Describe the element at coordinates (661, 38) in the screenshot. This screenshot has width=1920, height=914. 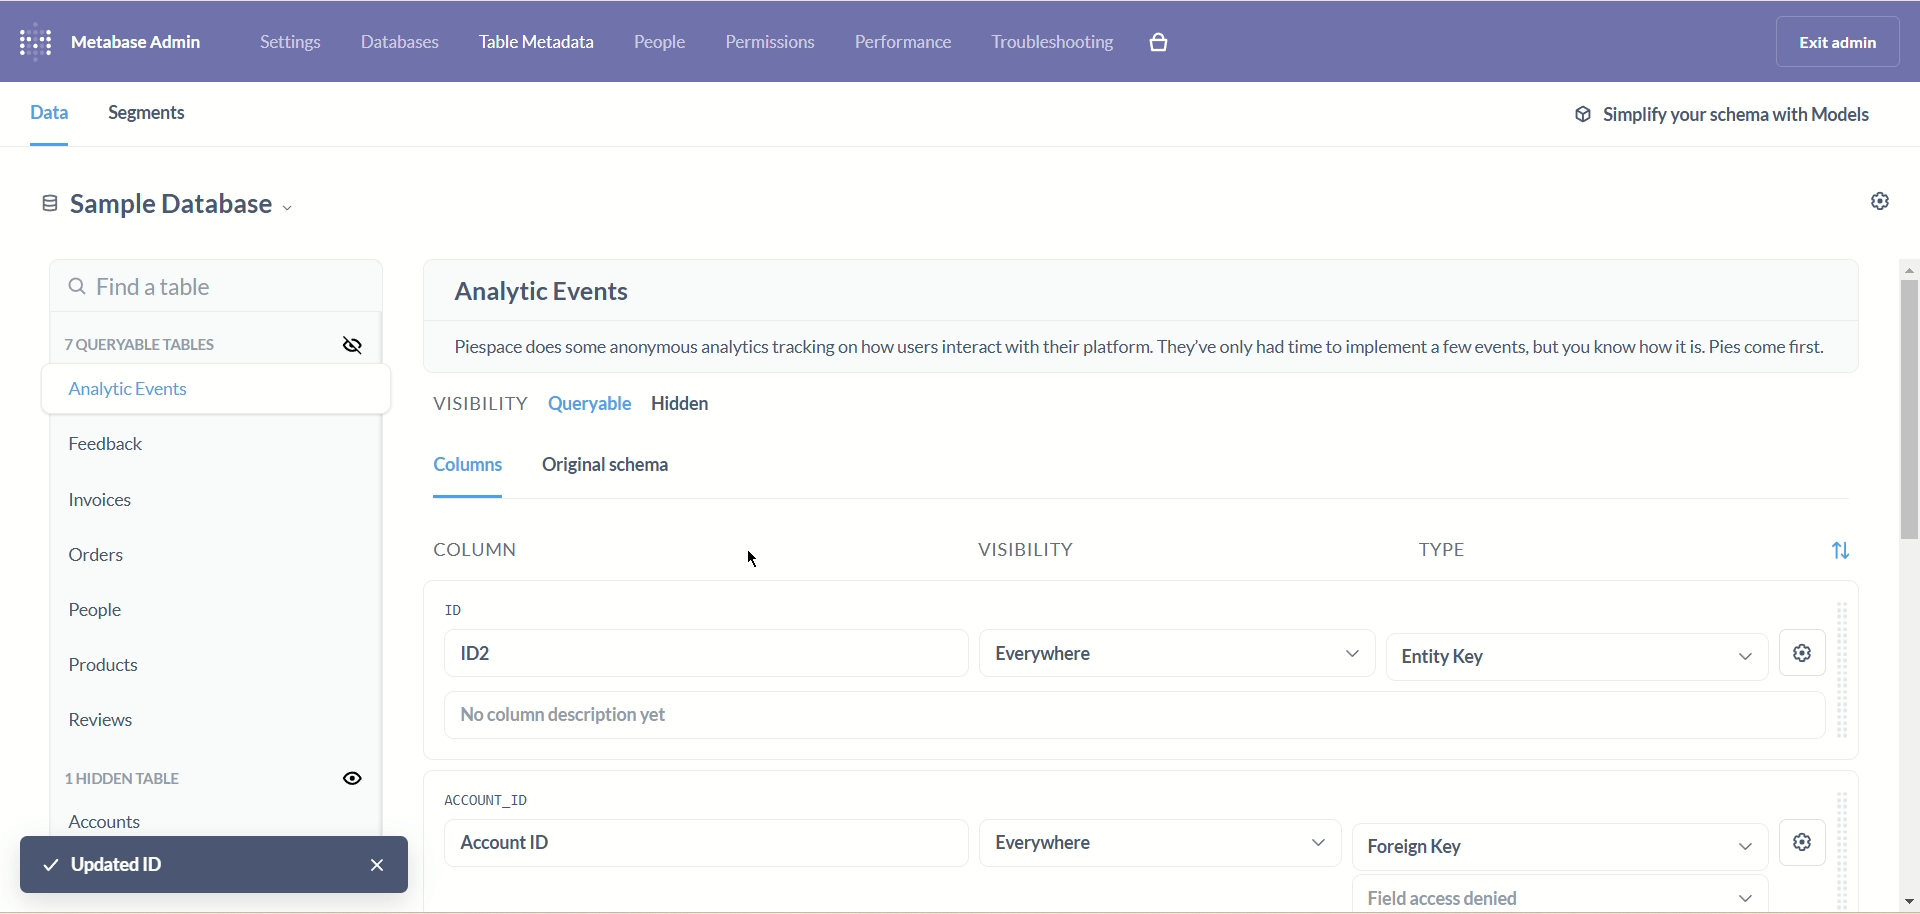
I see `People` at that location.